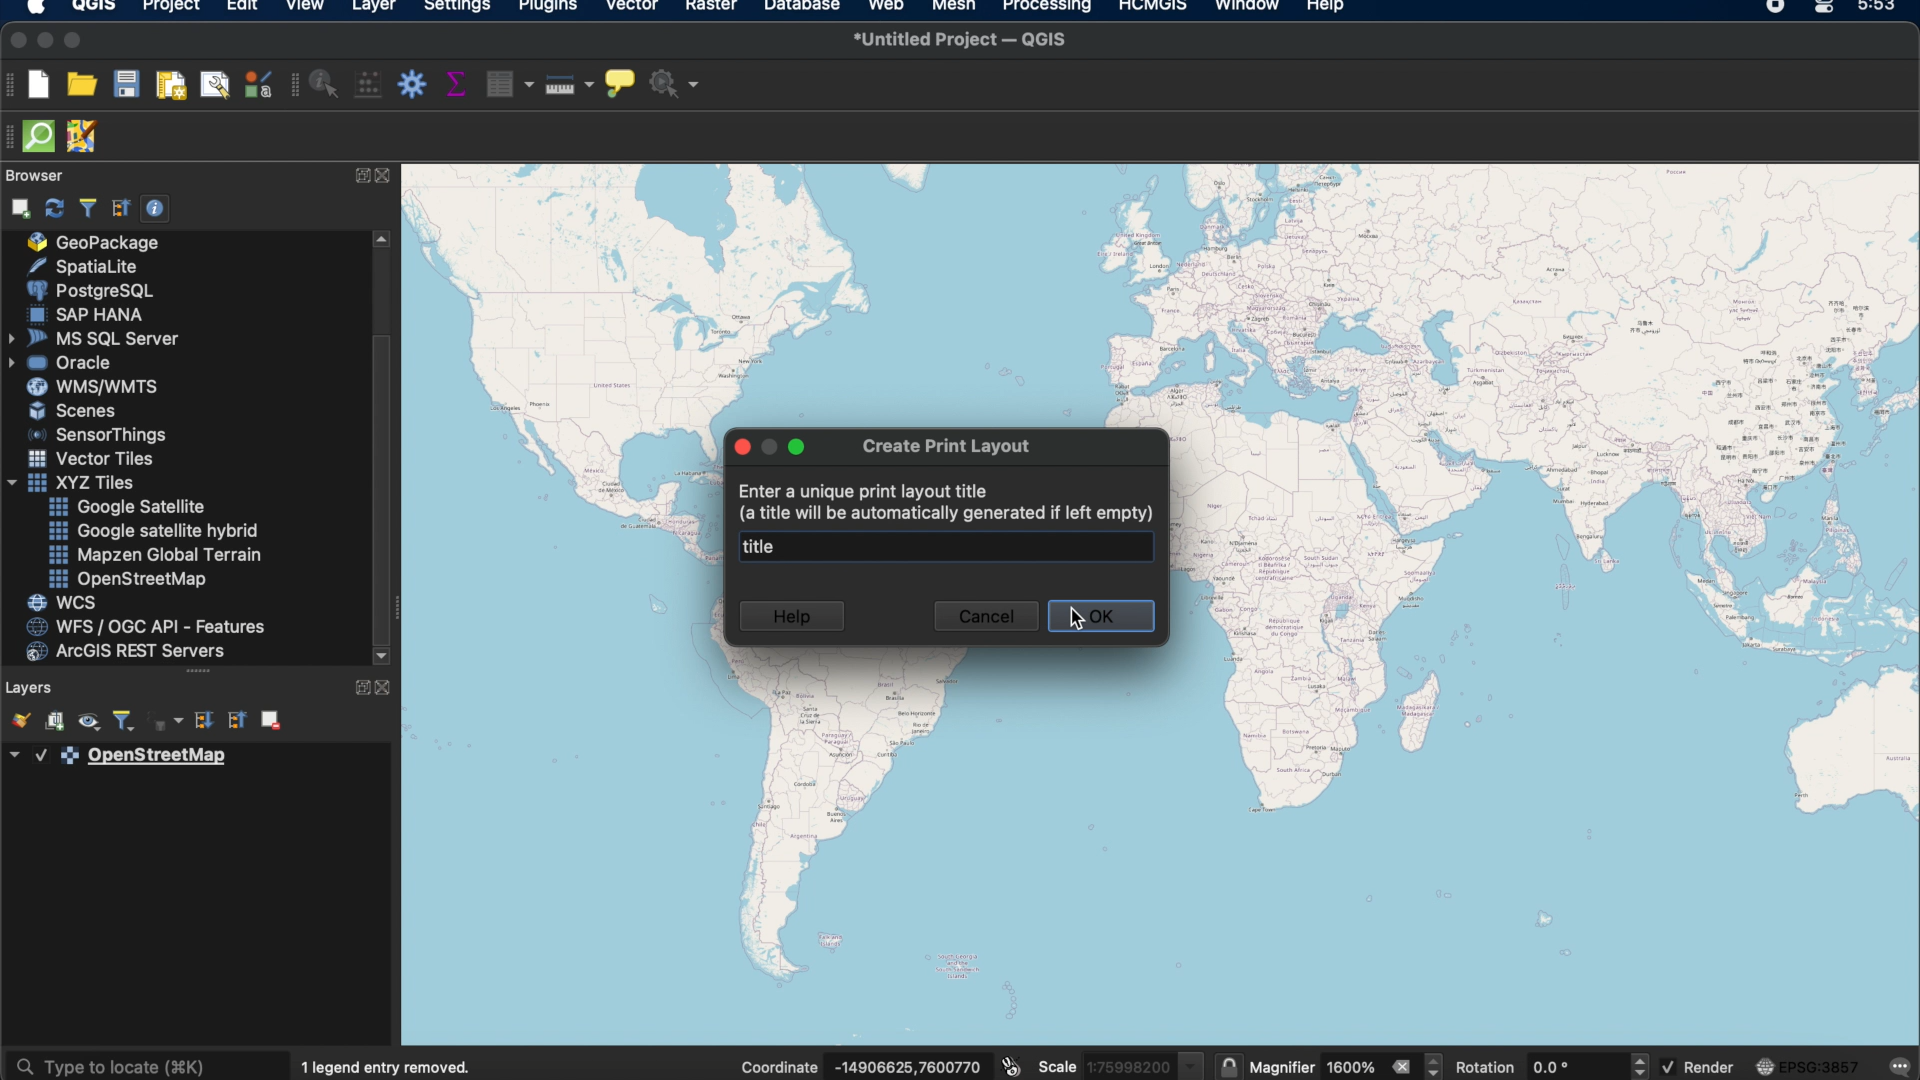 The height and width of the screenshot is (1080, 1920). What do you see at coordinates (67, 409) in the screenshot?
I see `scenes` at bounding box center [67, 409].